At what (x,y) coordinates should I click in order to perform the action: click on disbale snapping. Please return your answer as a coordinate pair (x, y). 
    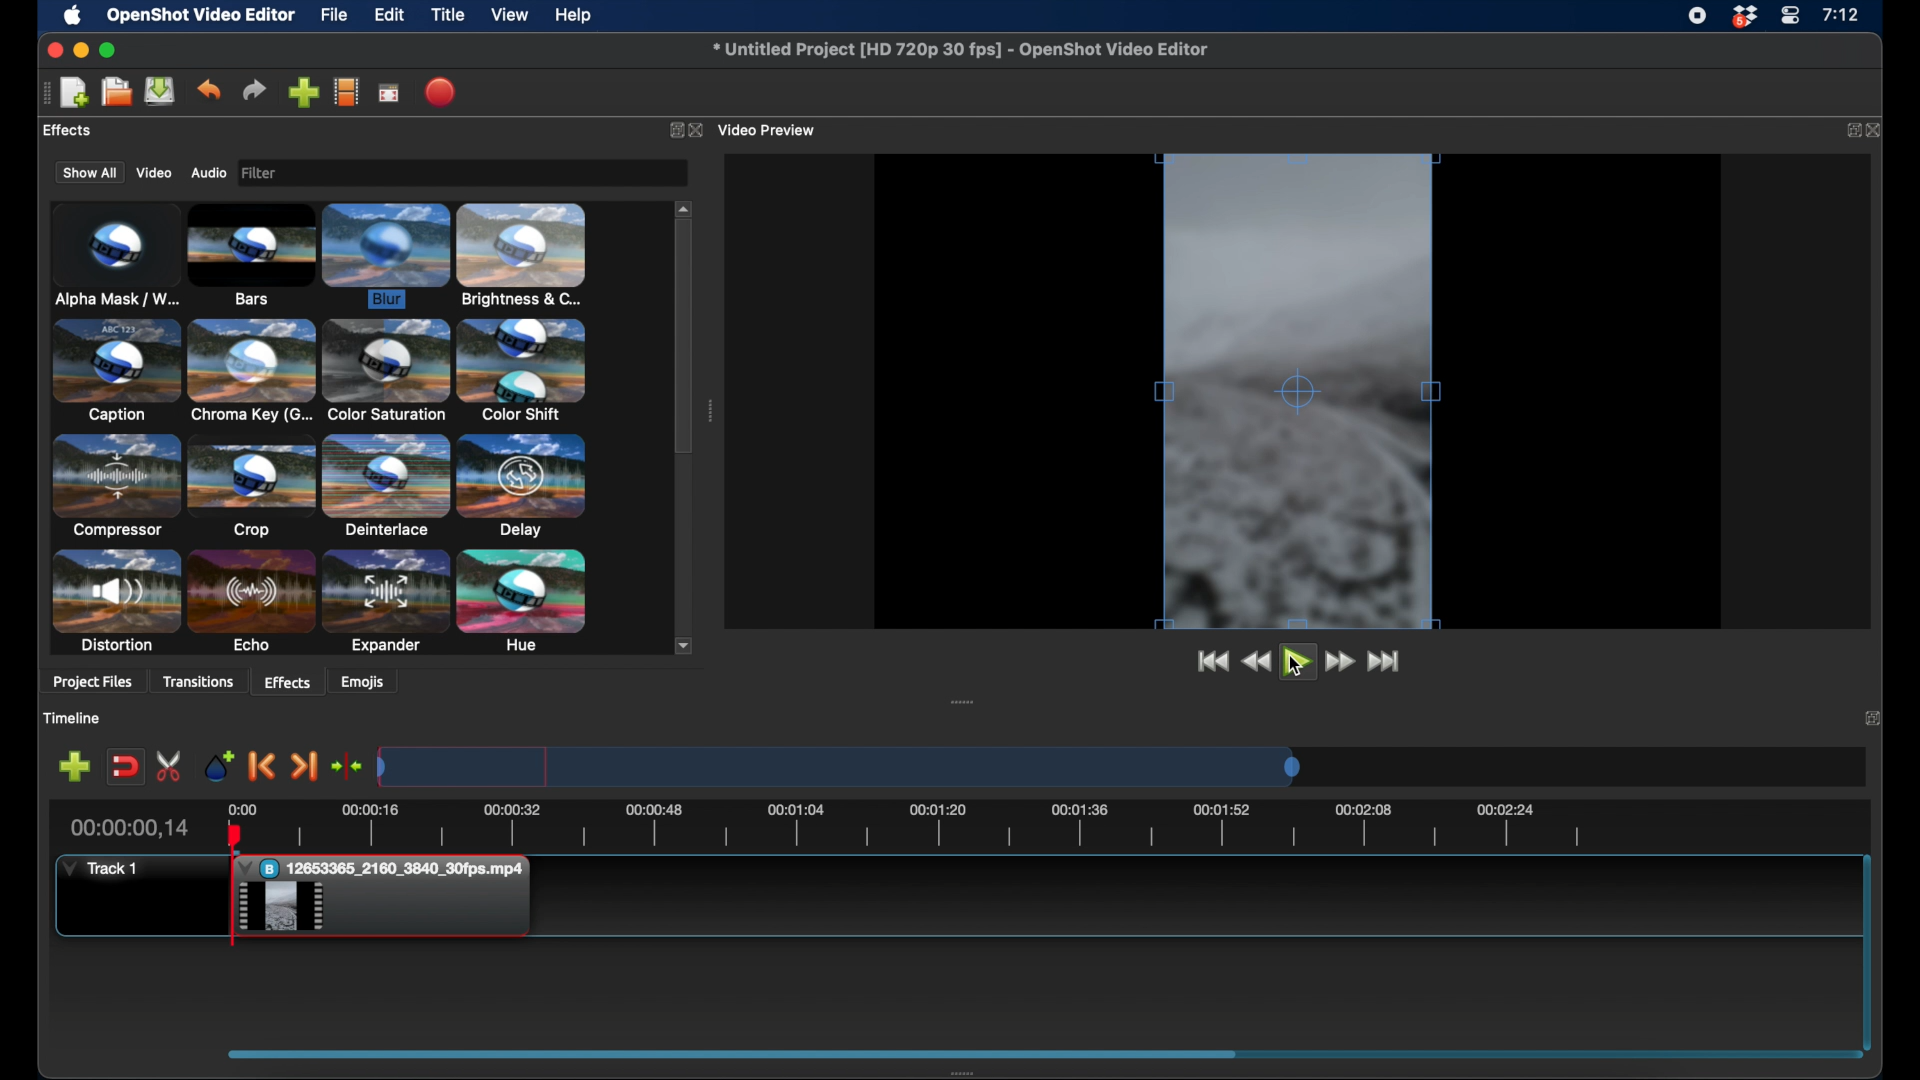
    Looking at the image, I should click on (127, 765).